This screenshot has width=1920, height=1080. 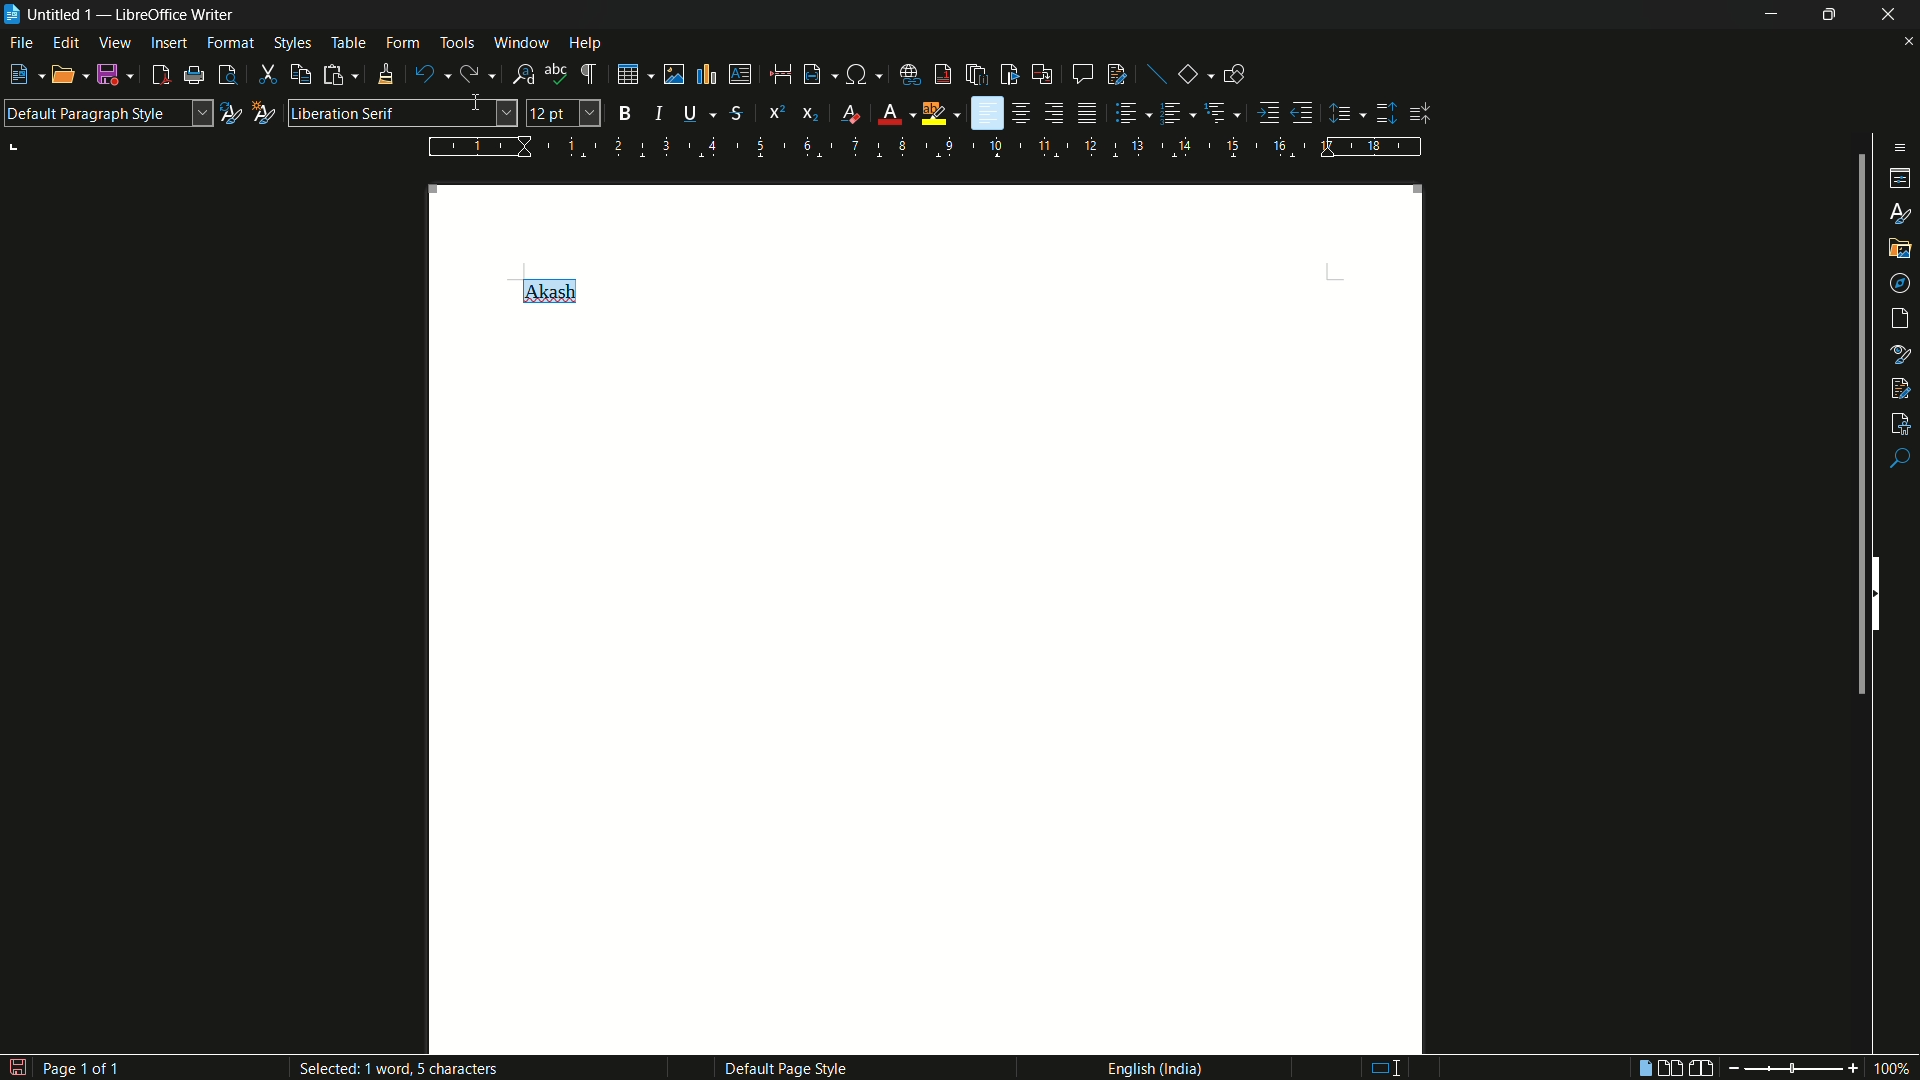 I want to click on book view, so click(x=1702, y=1069).